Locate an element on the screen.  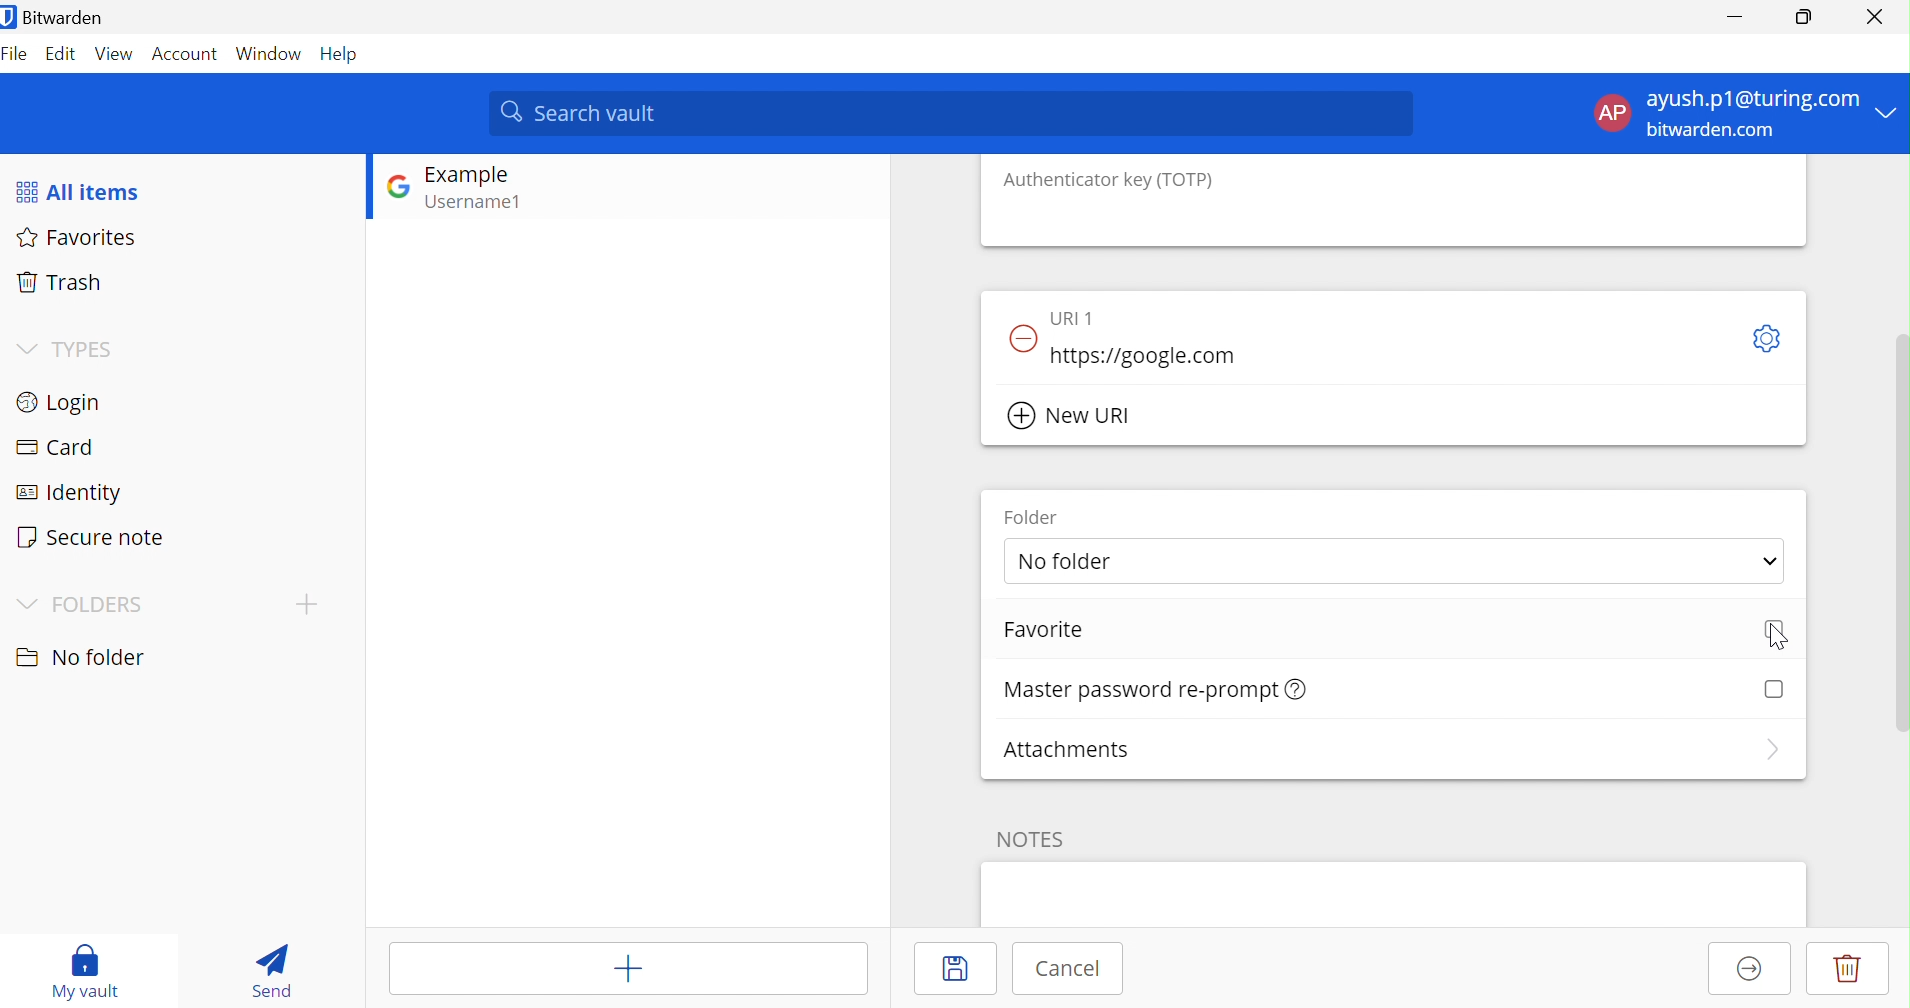
 is located at coordinates (65, 282).